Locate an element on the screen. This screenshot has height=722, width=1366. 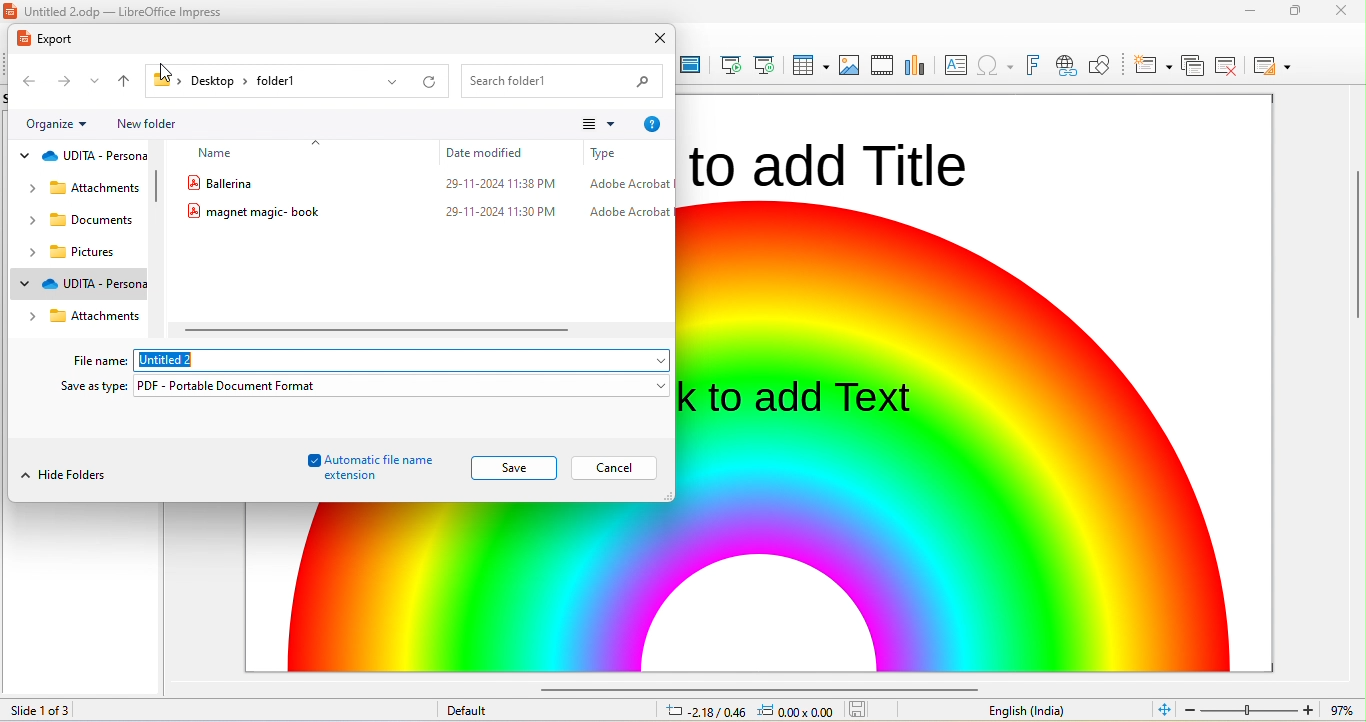
back to previous folder is located at coordinates (31, 84).